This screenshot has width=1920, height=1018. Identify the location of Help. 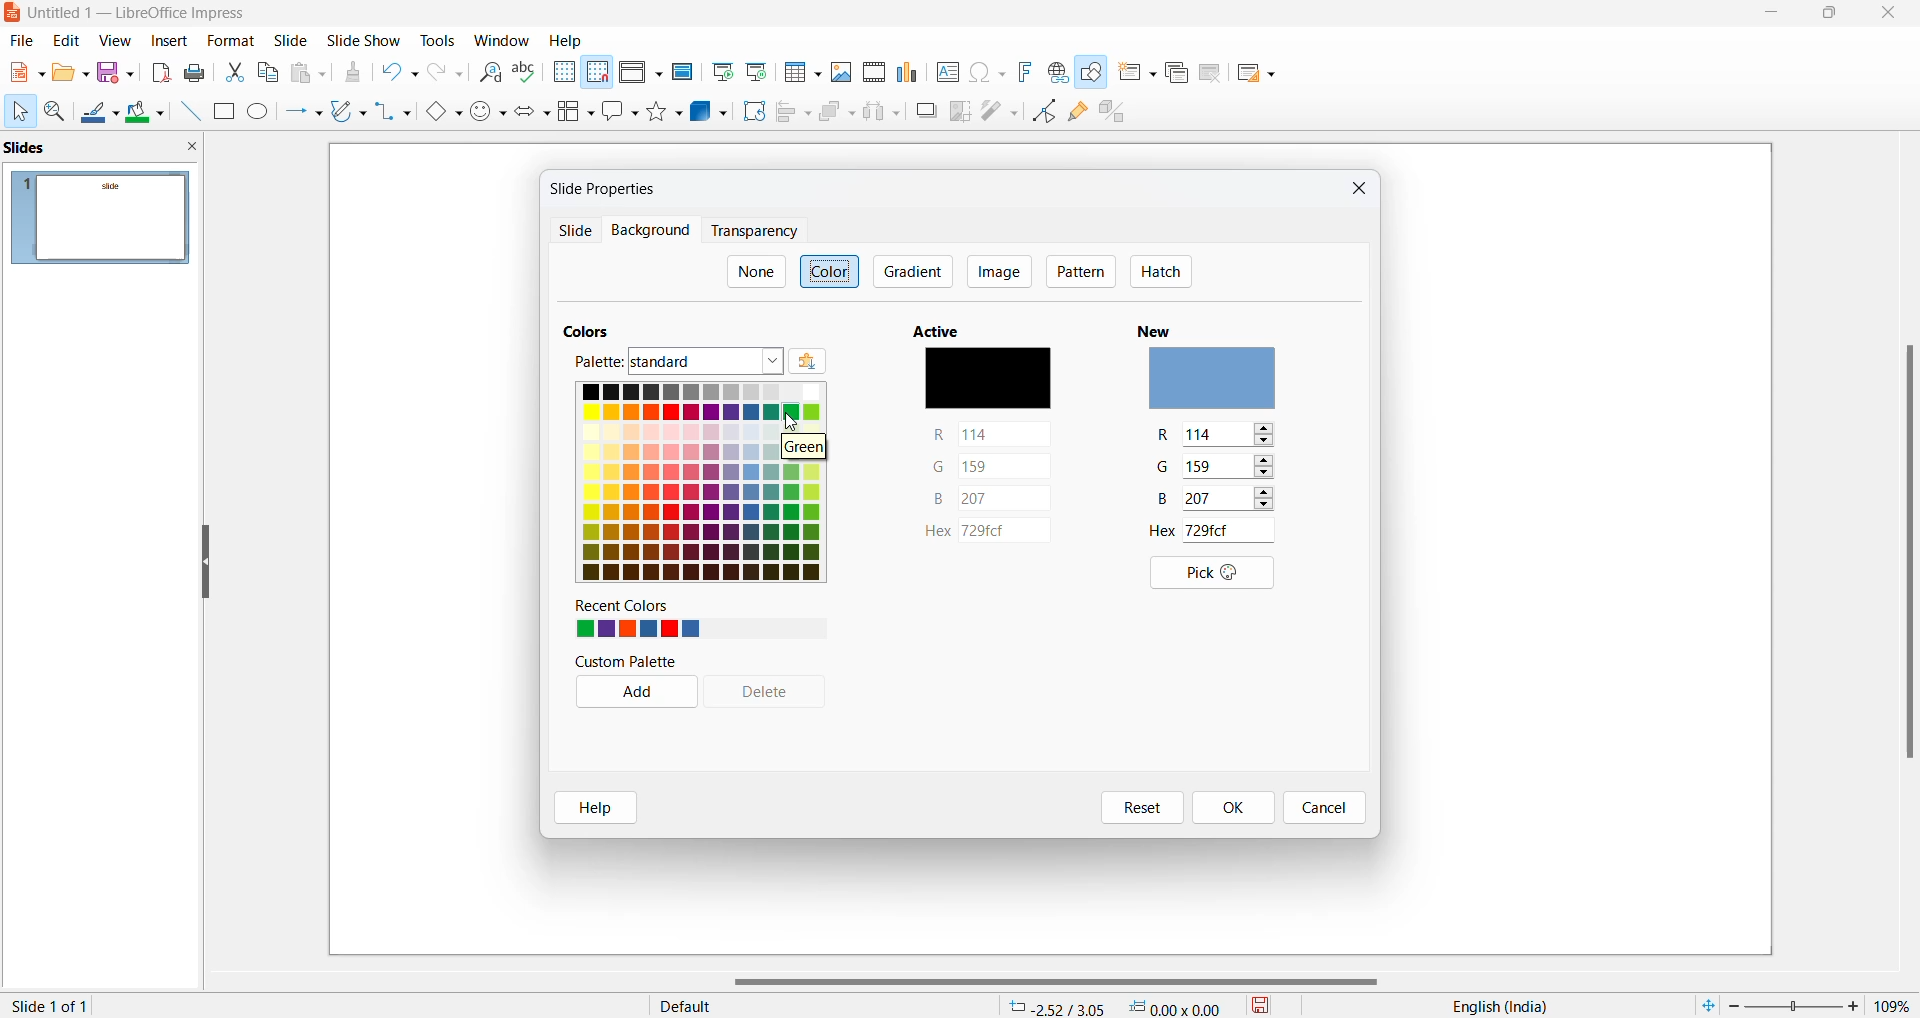
(568, 40).